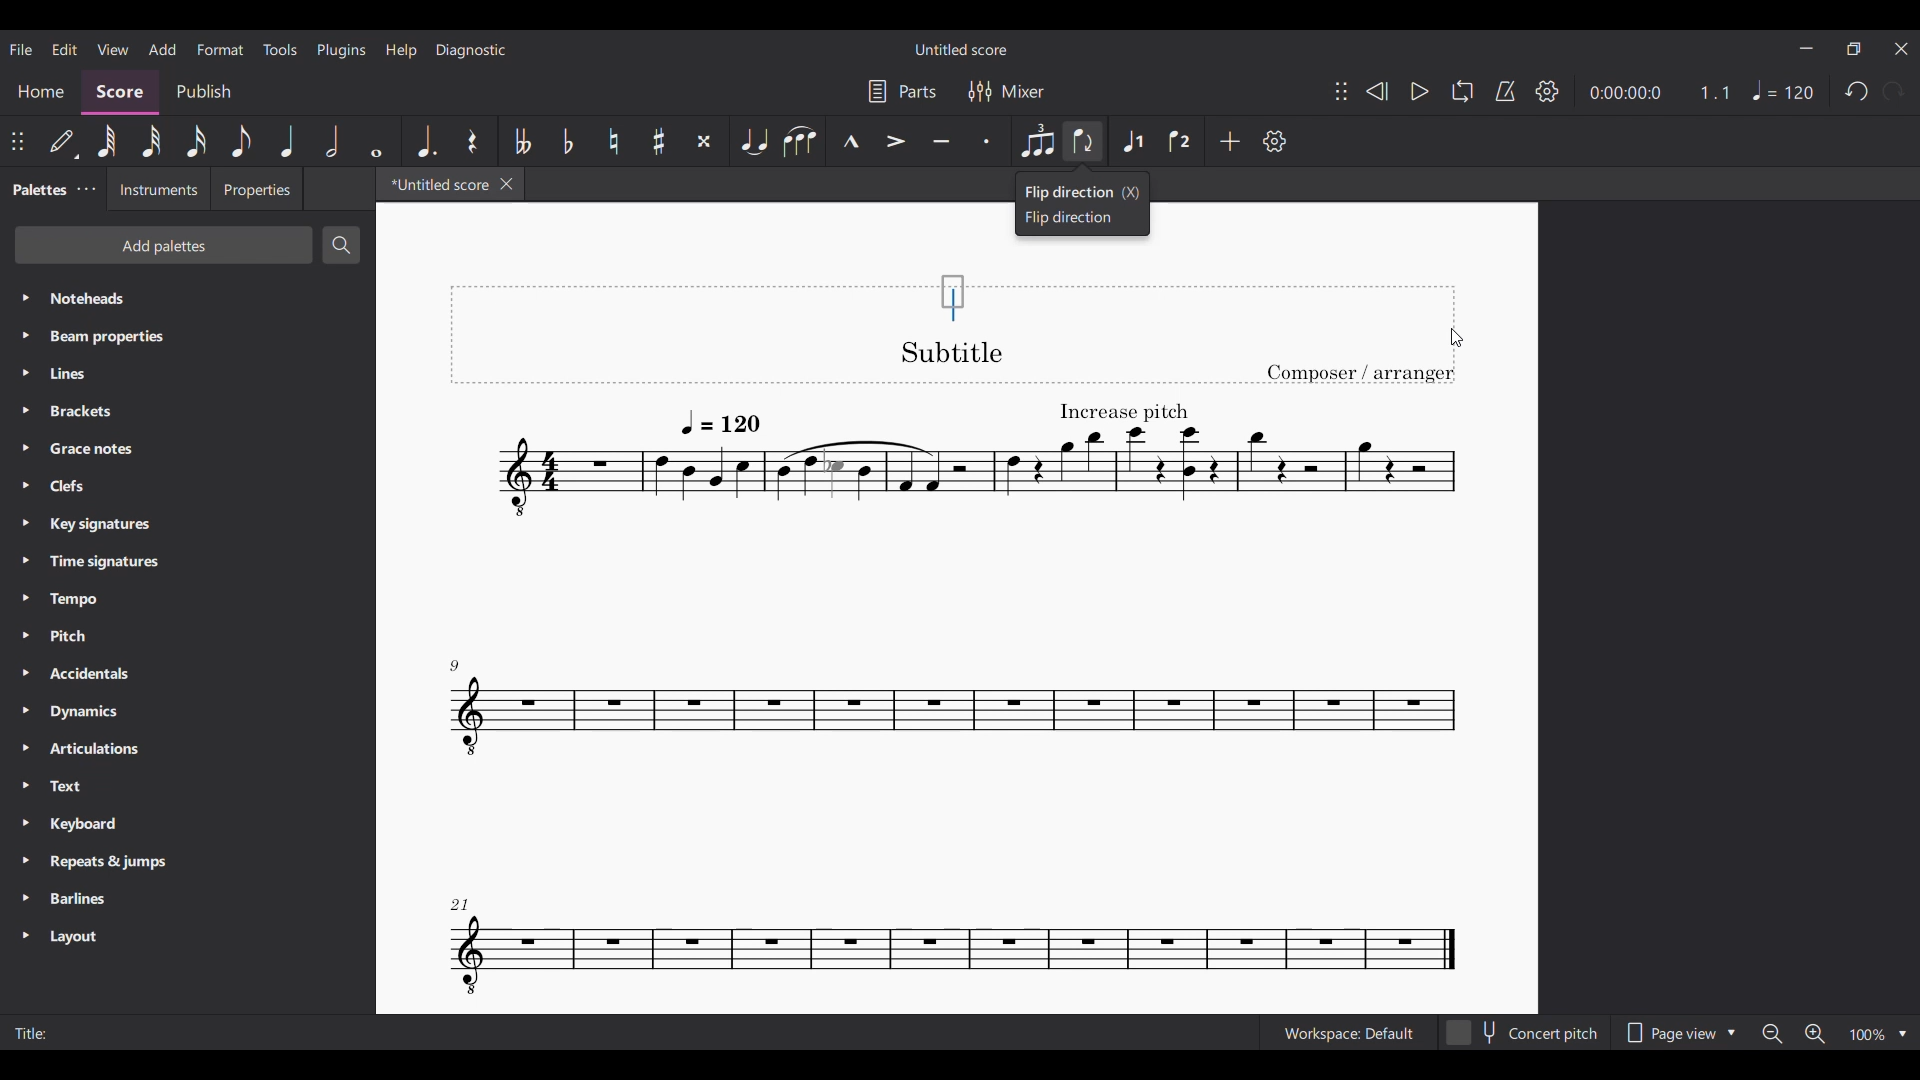 This screenshot has width=1920, height=1080. What do you see at coordinates (256, 189) in the screenshot?
I see `Properties` at bounding box center [256, 189].